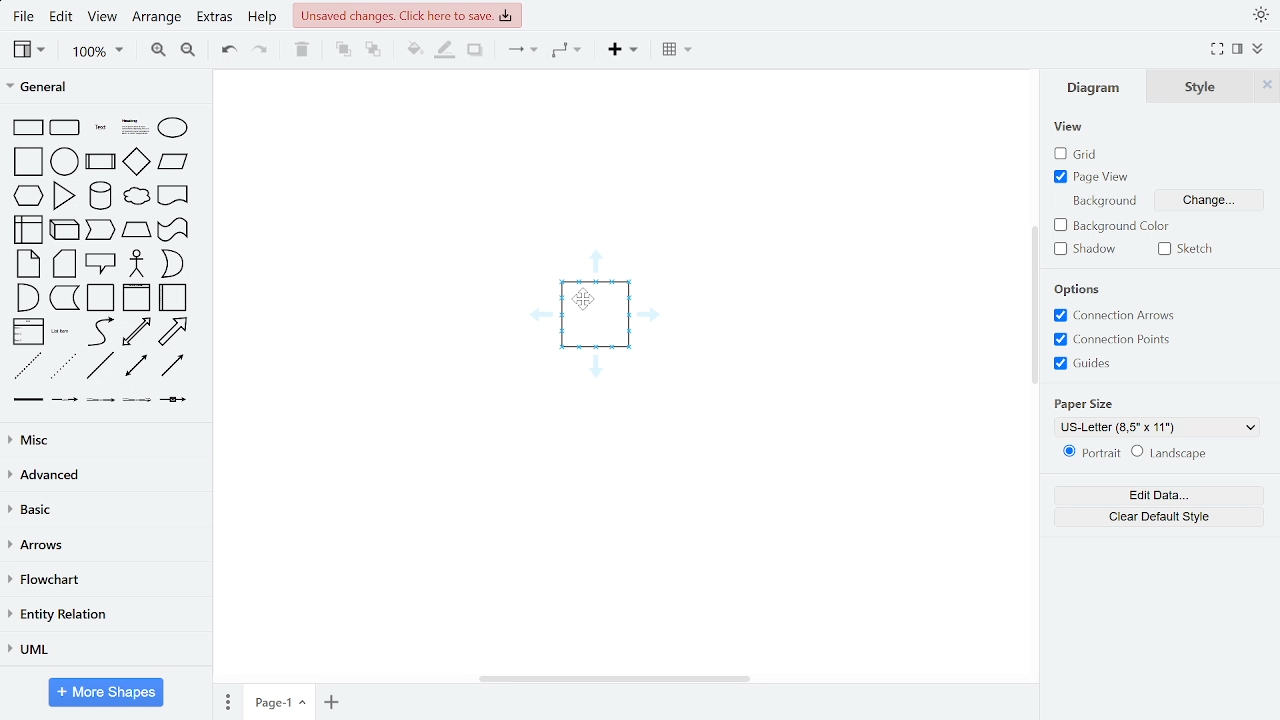 This screenshot has width=1280, height=720. Describe the element at coordinates (444, 51) in the screenshot. I see `fill line` at that location.